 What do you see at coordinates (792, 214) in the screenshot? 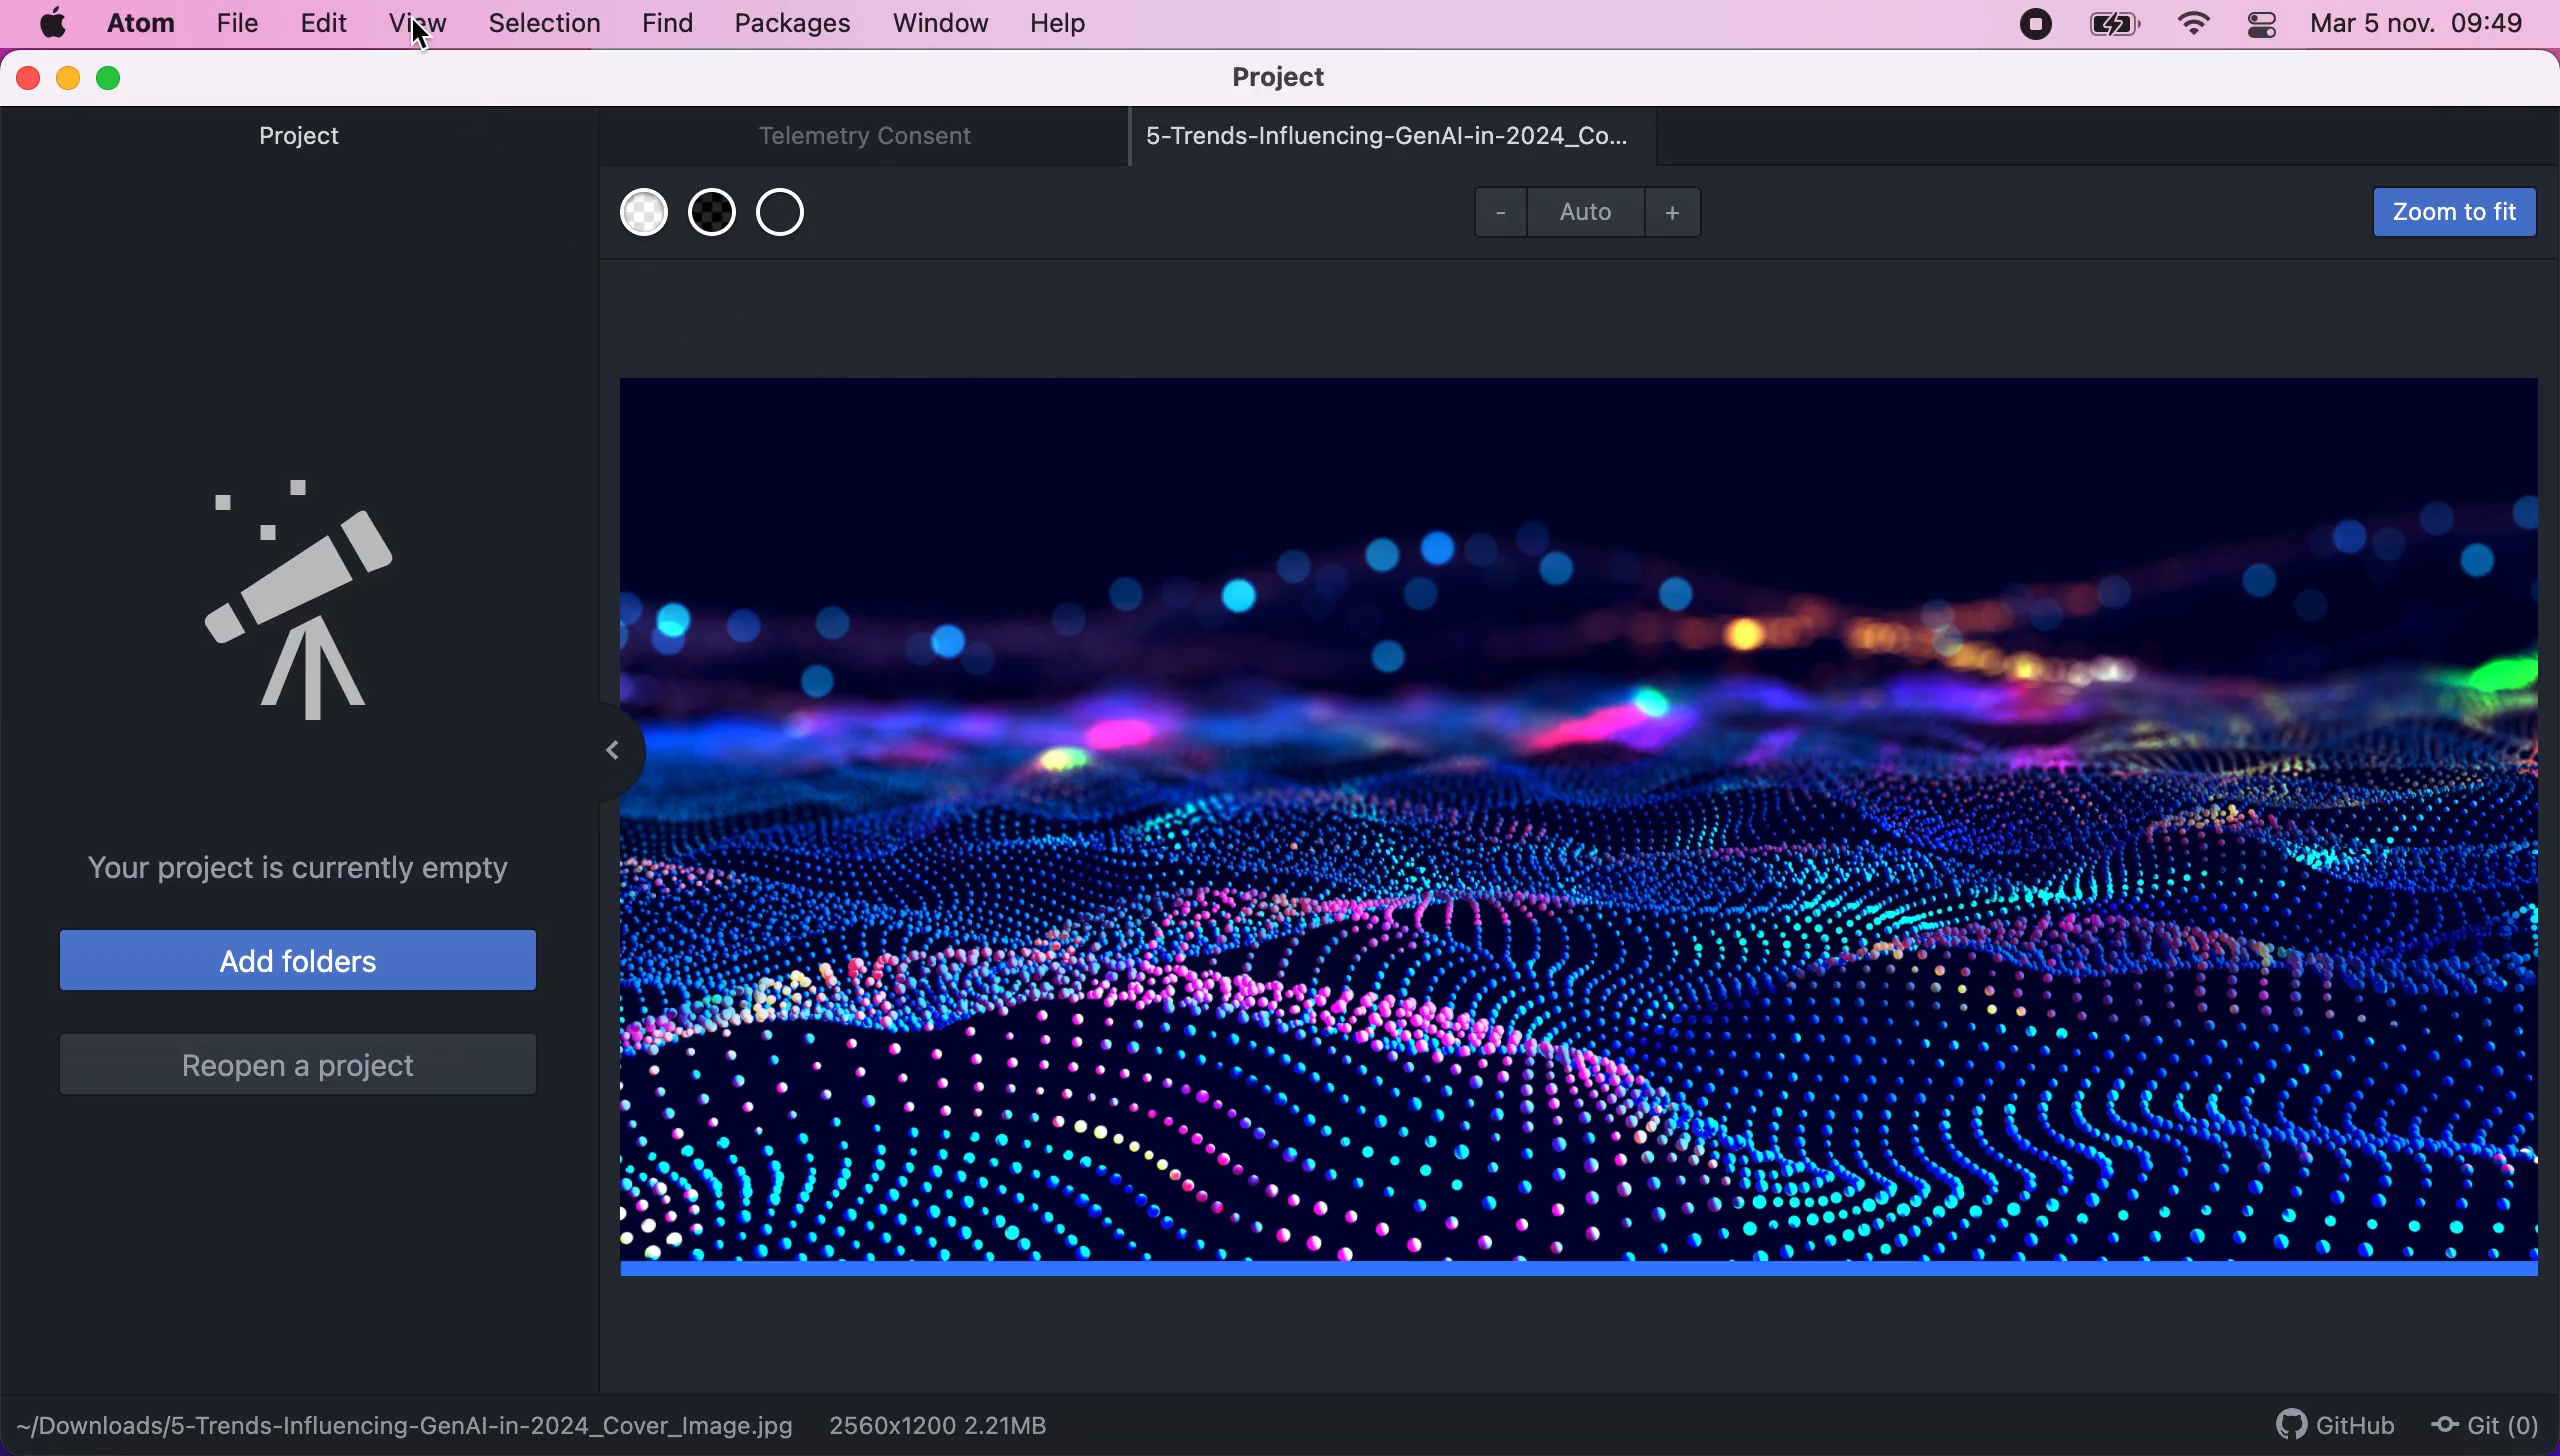
I see `use transparent background` at bounding box center [792, 214].